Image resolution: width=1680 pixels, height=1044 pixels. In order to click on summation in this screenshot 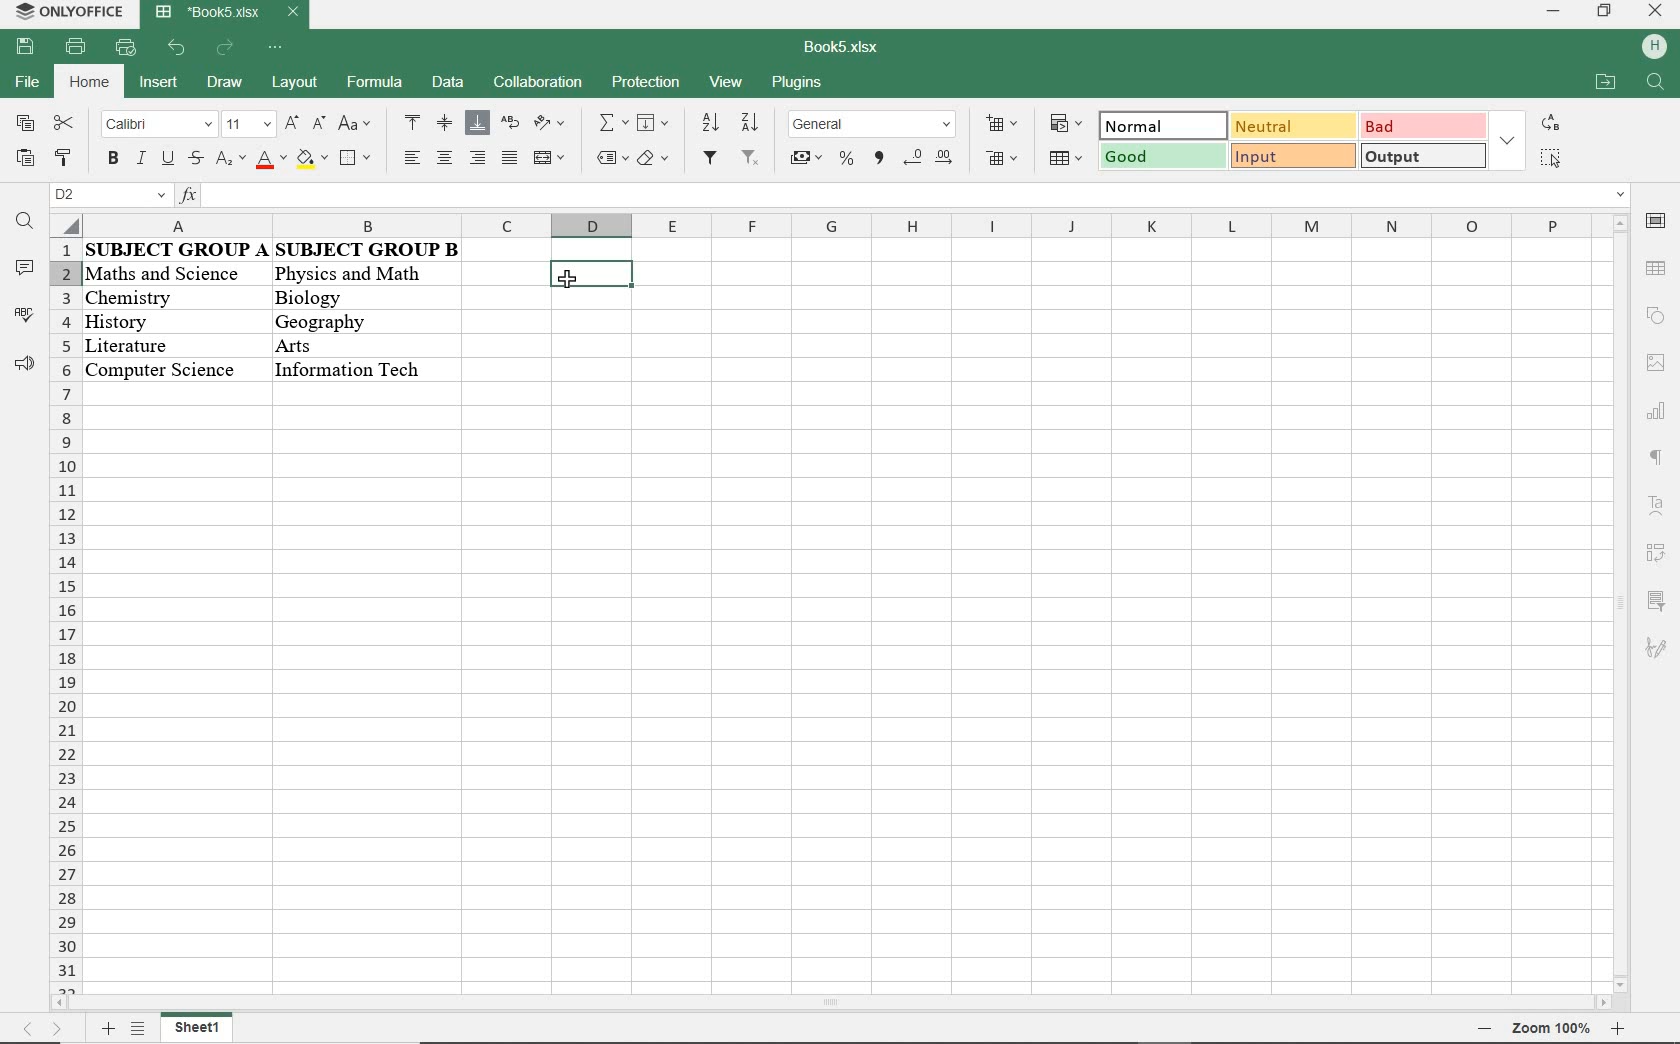, I will do `click(612, 124)`.